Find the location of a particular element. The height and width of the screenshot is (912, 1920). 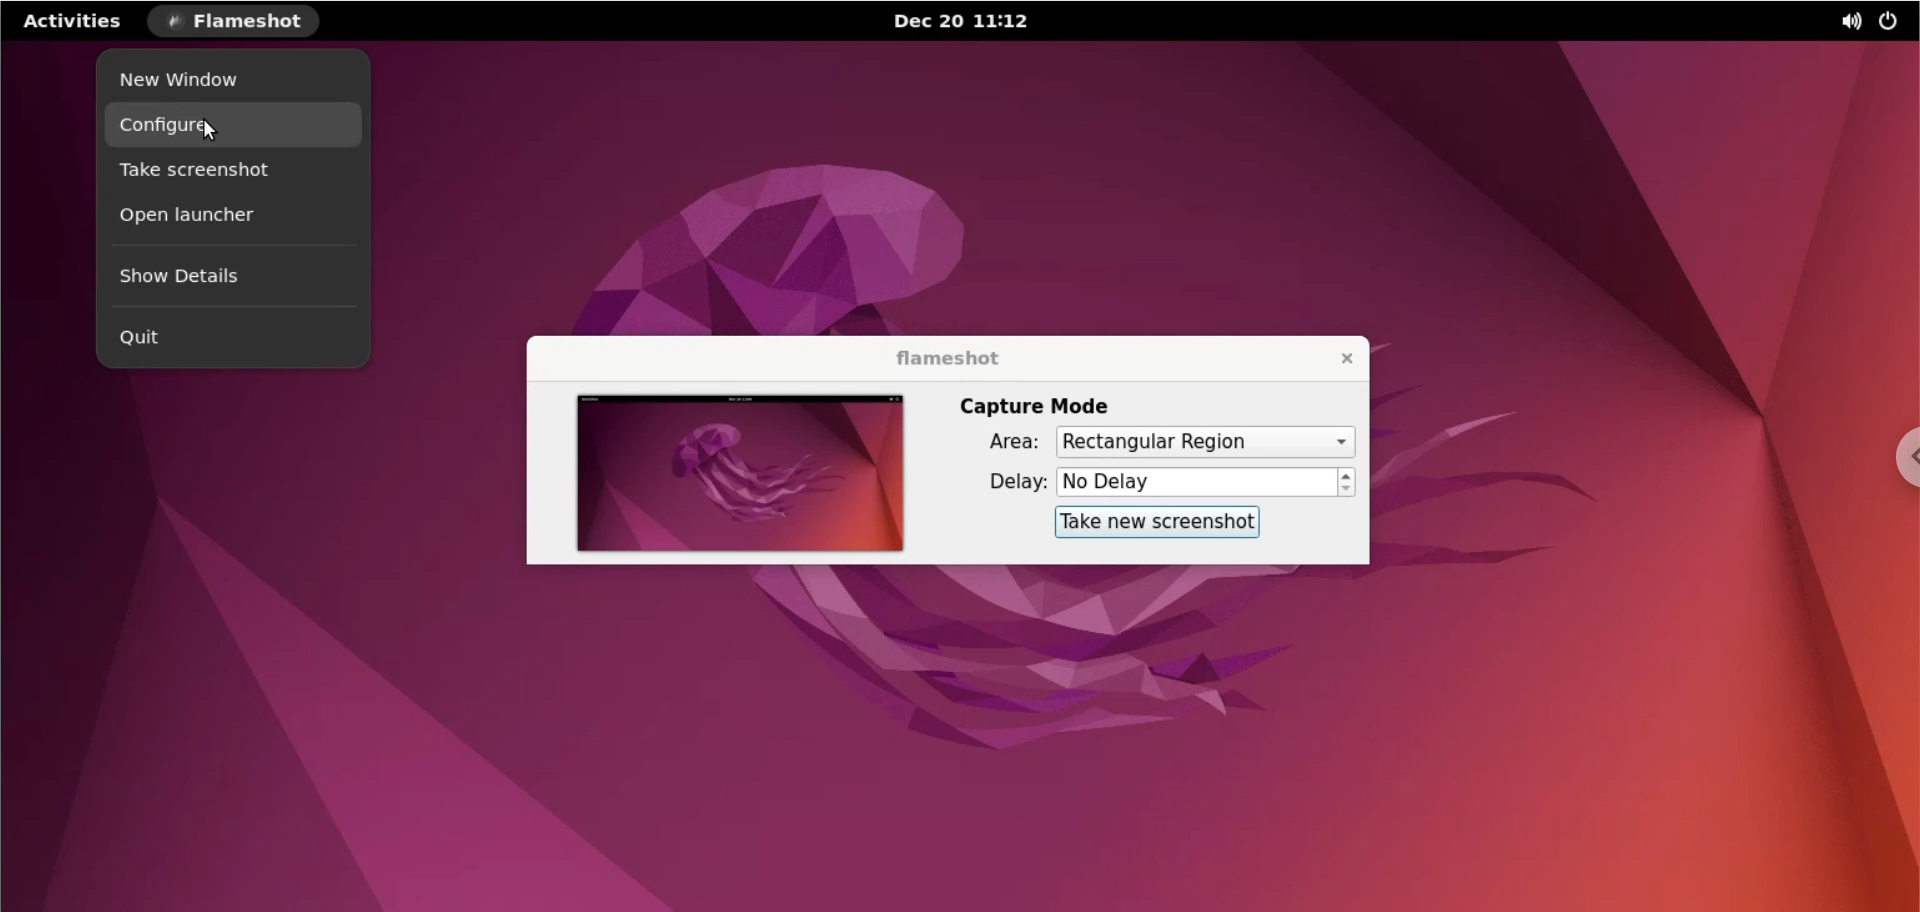

flameshot is located at coordinates (941, 354).